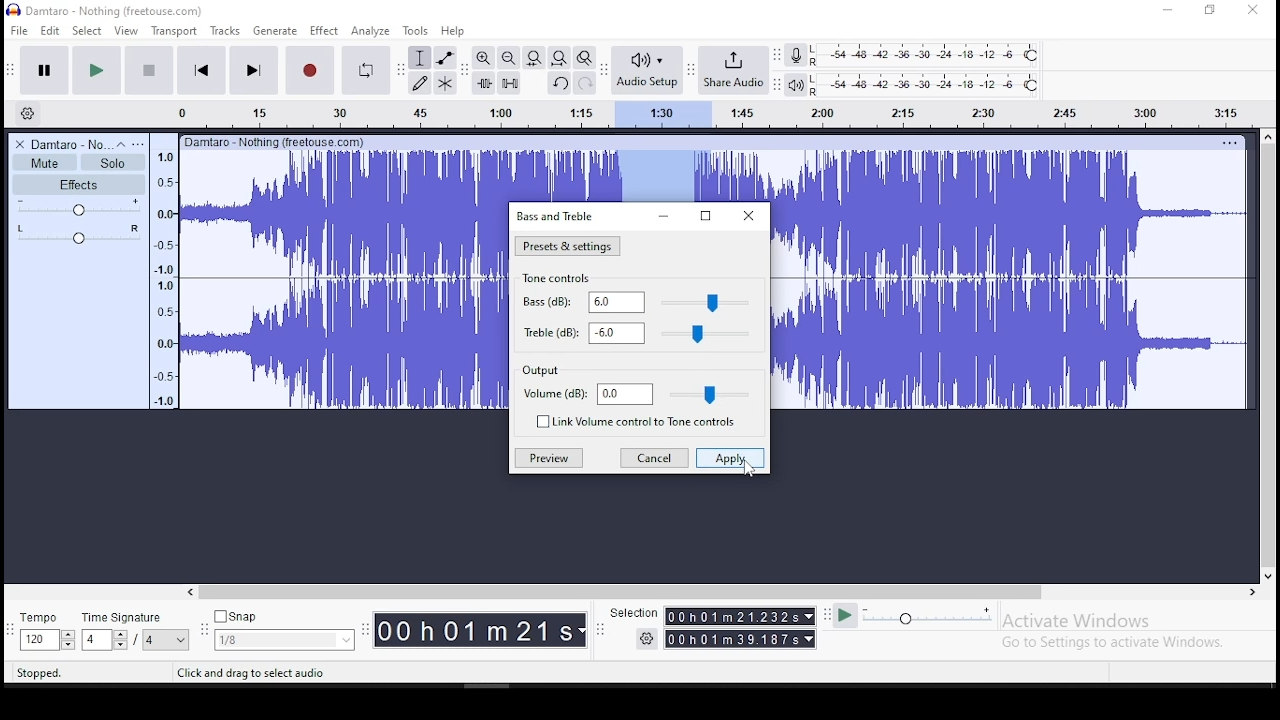 This screenshot has height=720, width=1280. What do you see at coordinates (291, 672) in the screenshot?
I see `Click and drag to select audio (Esc to cancel)` at bounding box center [291, 672].